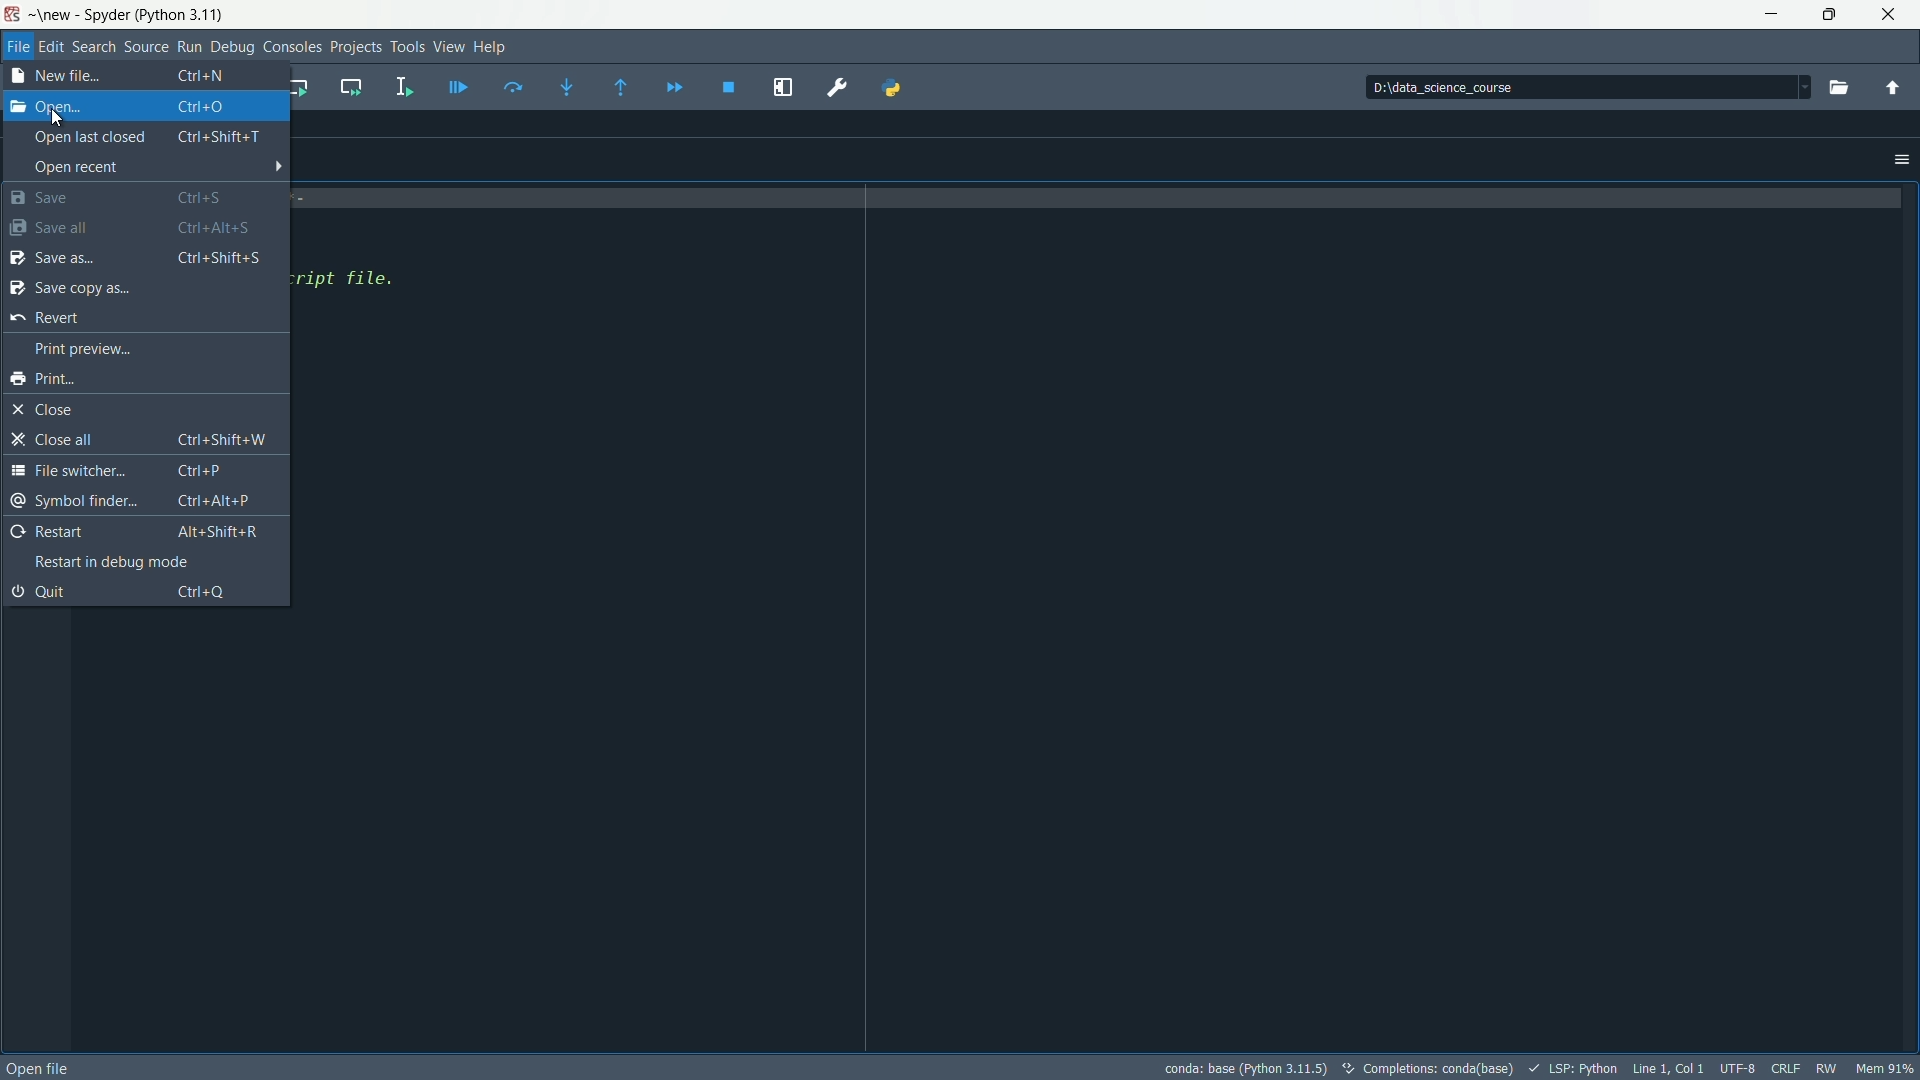 The width and height of the screenshot is (1920, 1080). Describe the element at coordinates (1901, 160) in the screenshot. I see `options` at that location.